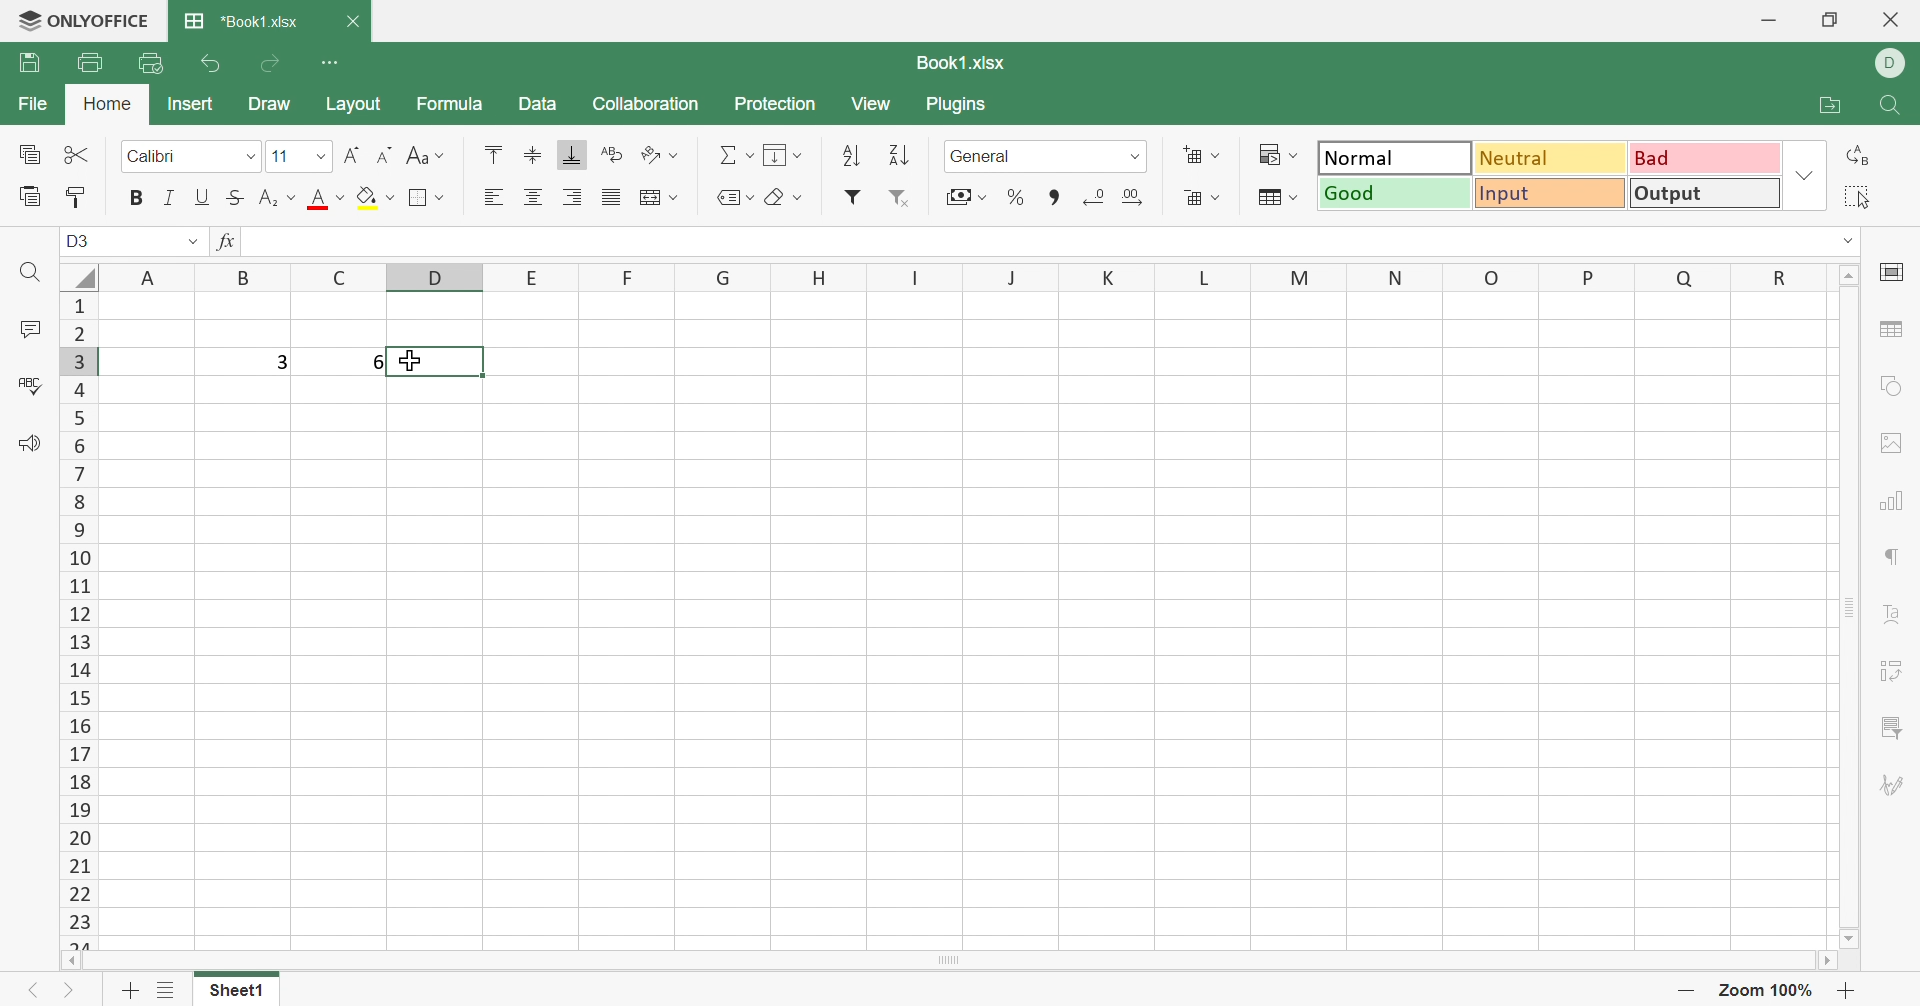 Image resolution: width=1920 pixels, height=1006 pixels. What do you see at coordinates (959, 61) in the screenshot?
I see `Book1.xlsx` at bounding box center [959, 61].